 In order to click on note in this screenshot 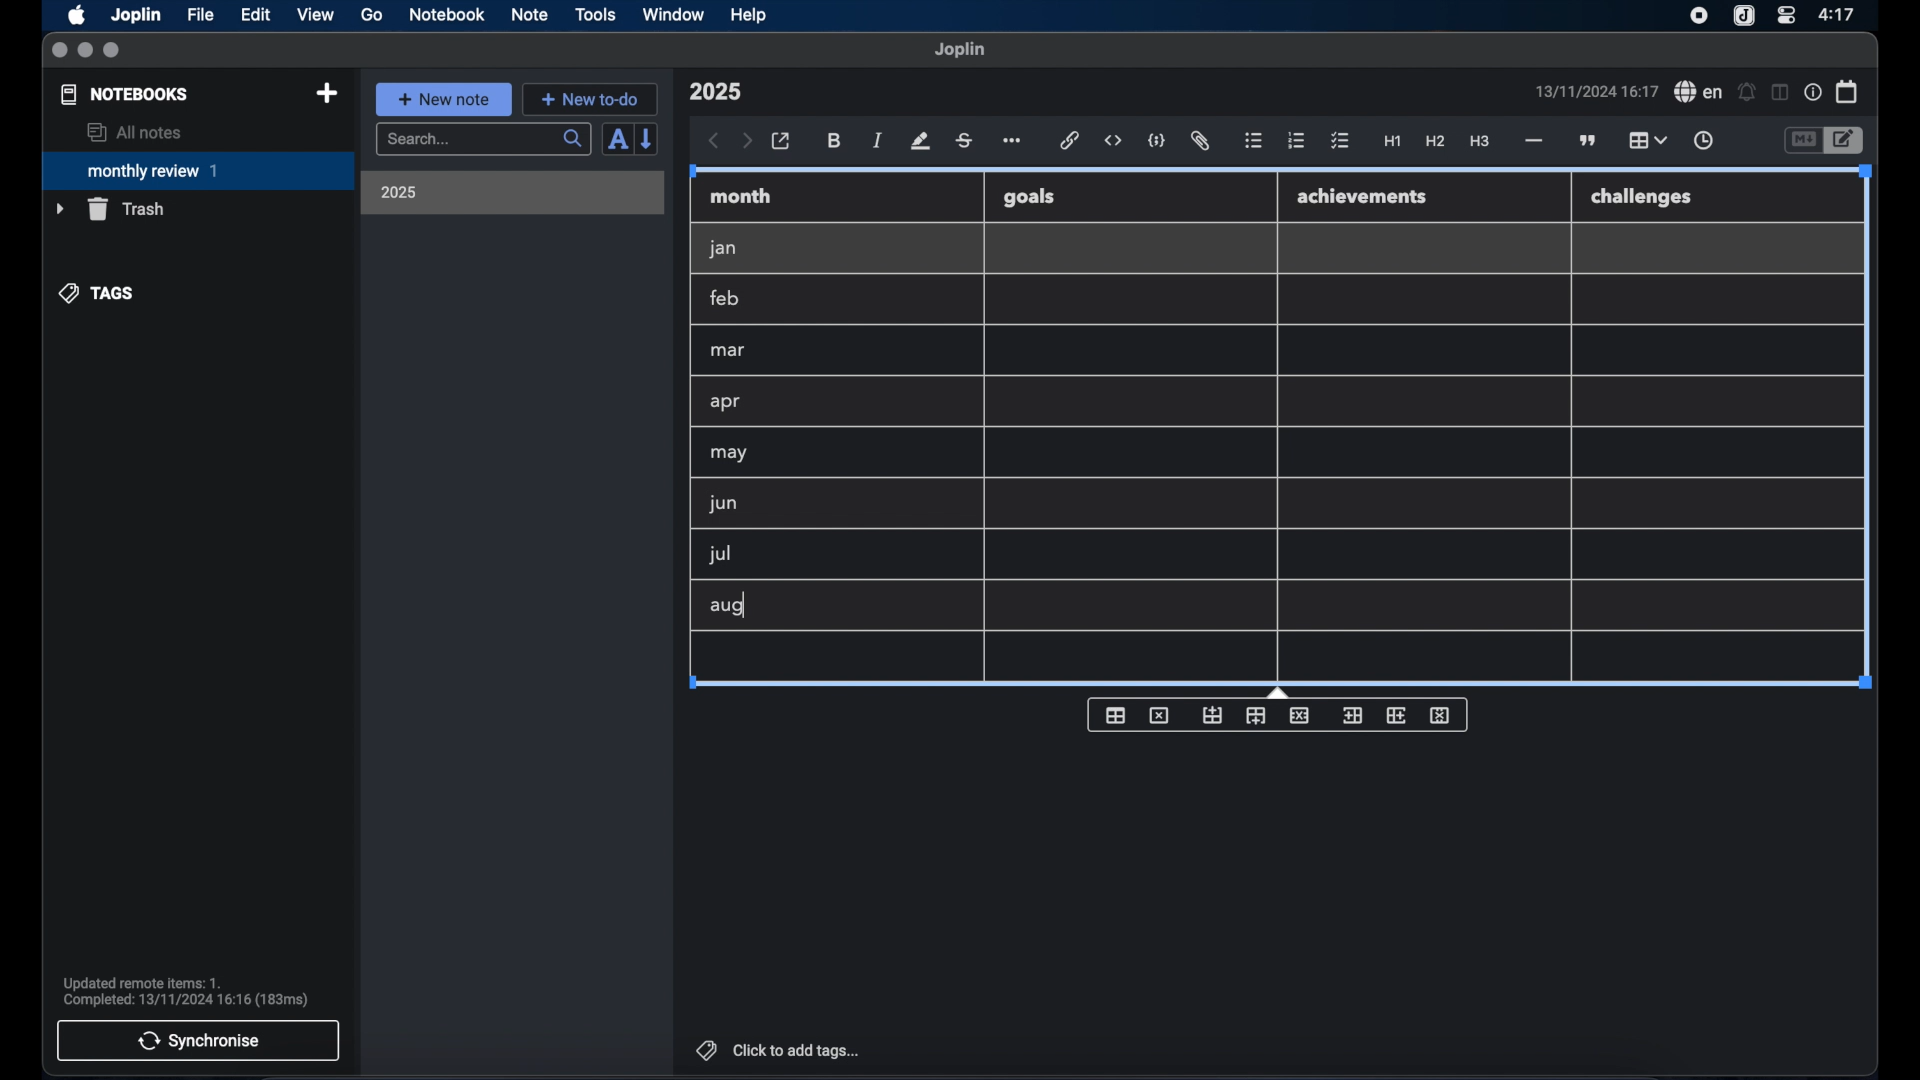, I will do `click(530, 14)`.